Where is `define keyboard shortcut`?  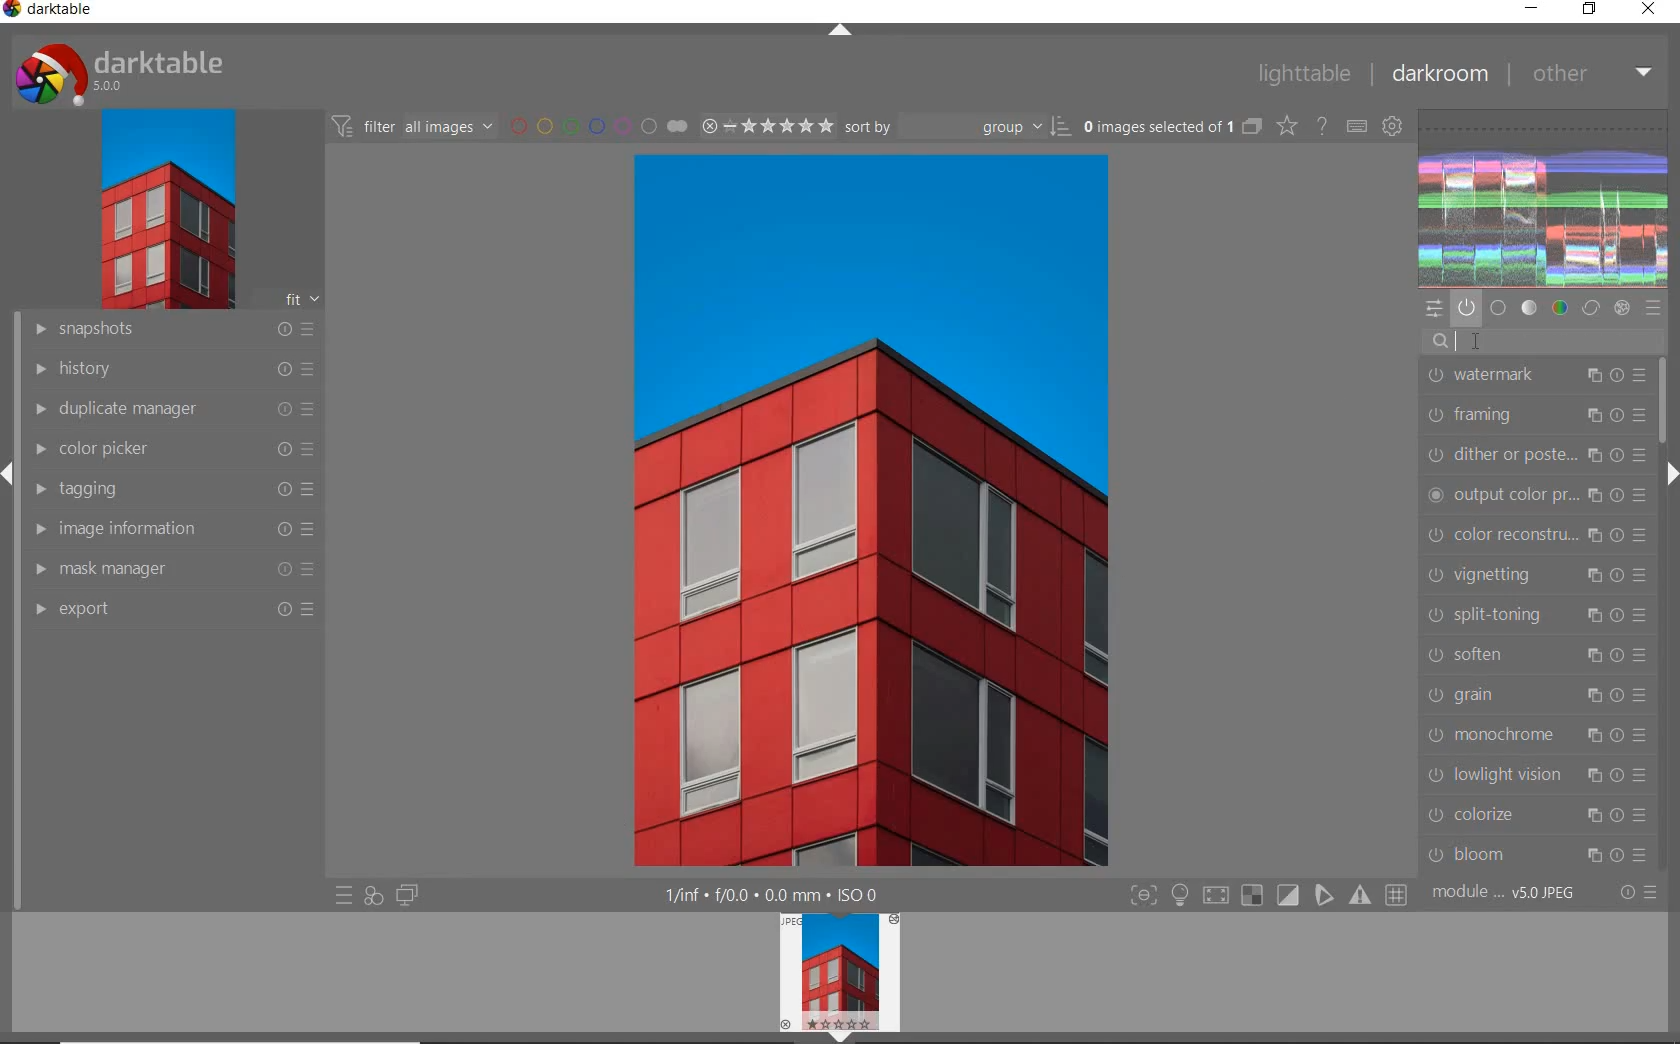 define keyboard shortcut is located at coordinates (1357, 126).